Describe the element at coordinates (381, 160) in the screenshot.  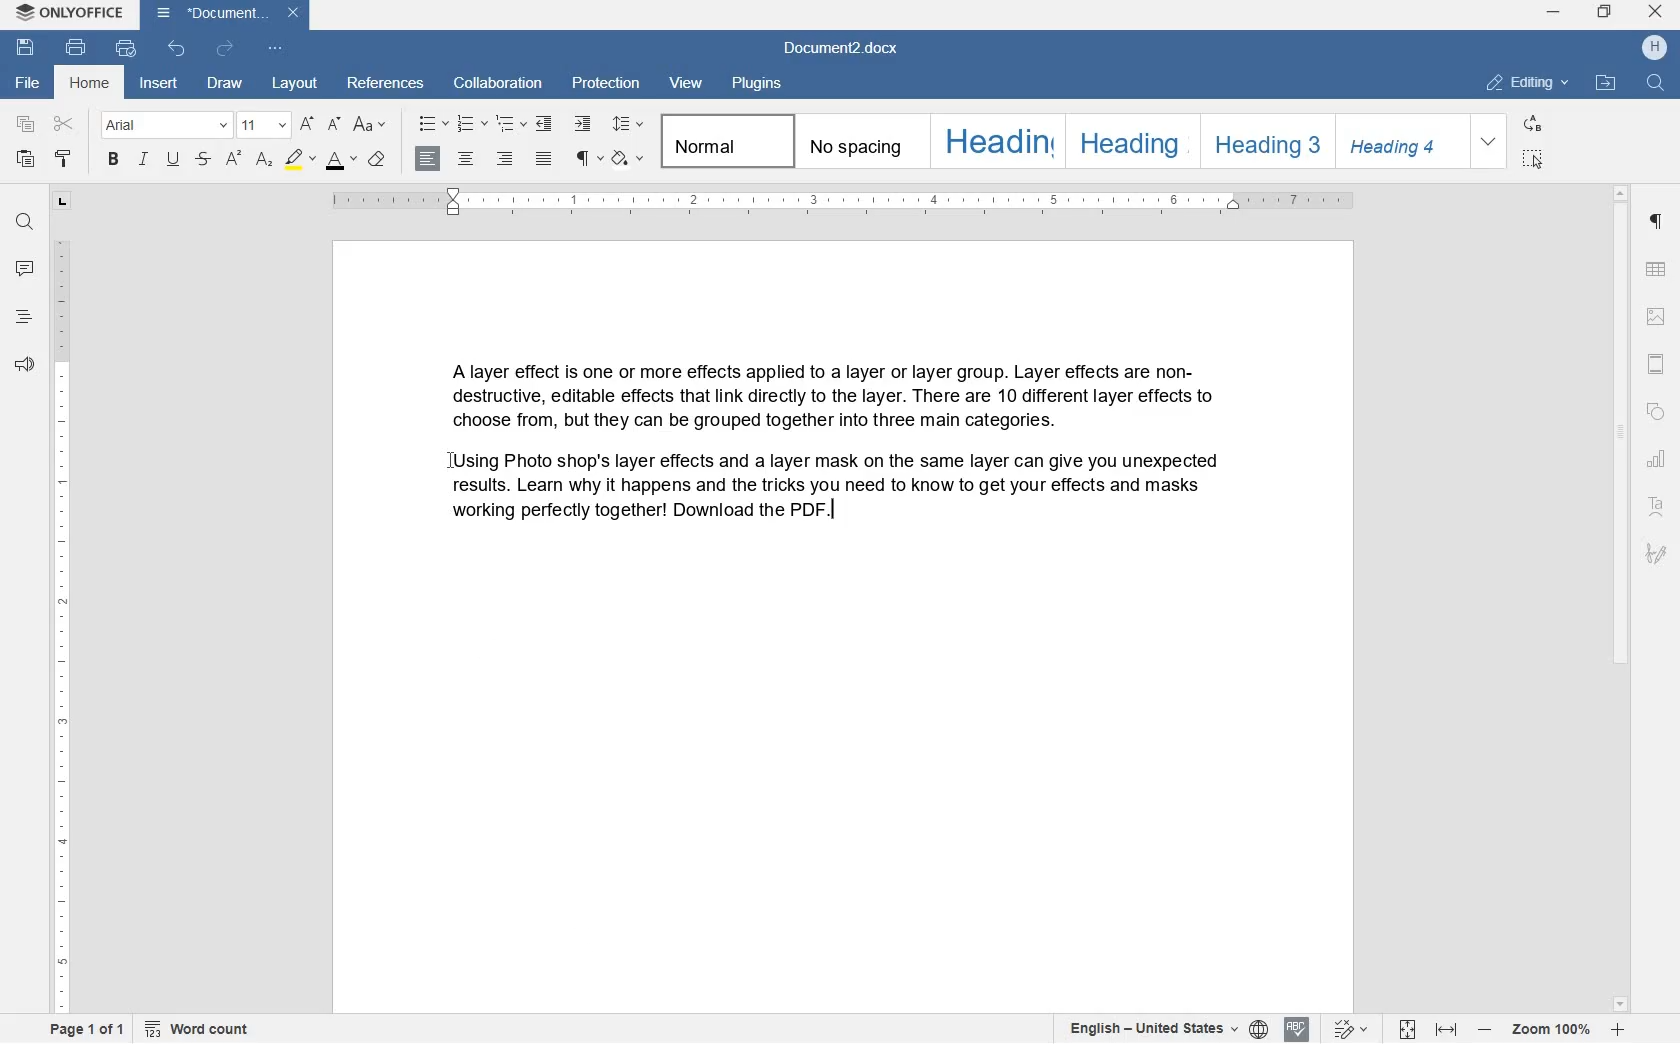
I see `CLEAR STYLE` at that location.